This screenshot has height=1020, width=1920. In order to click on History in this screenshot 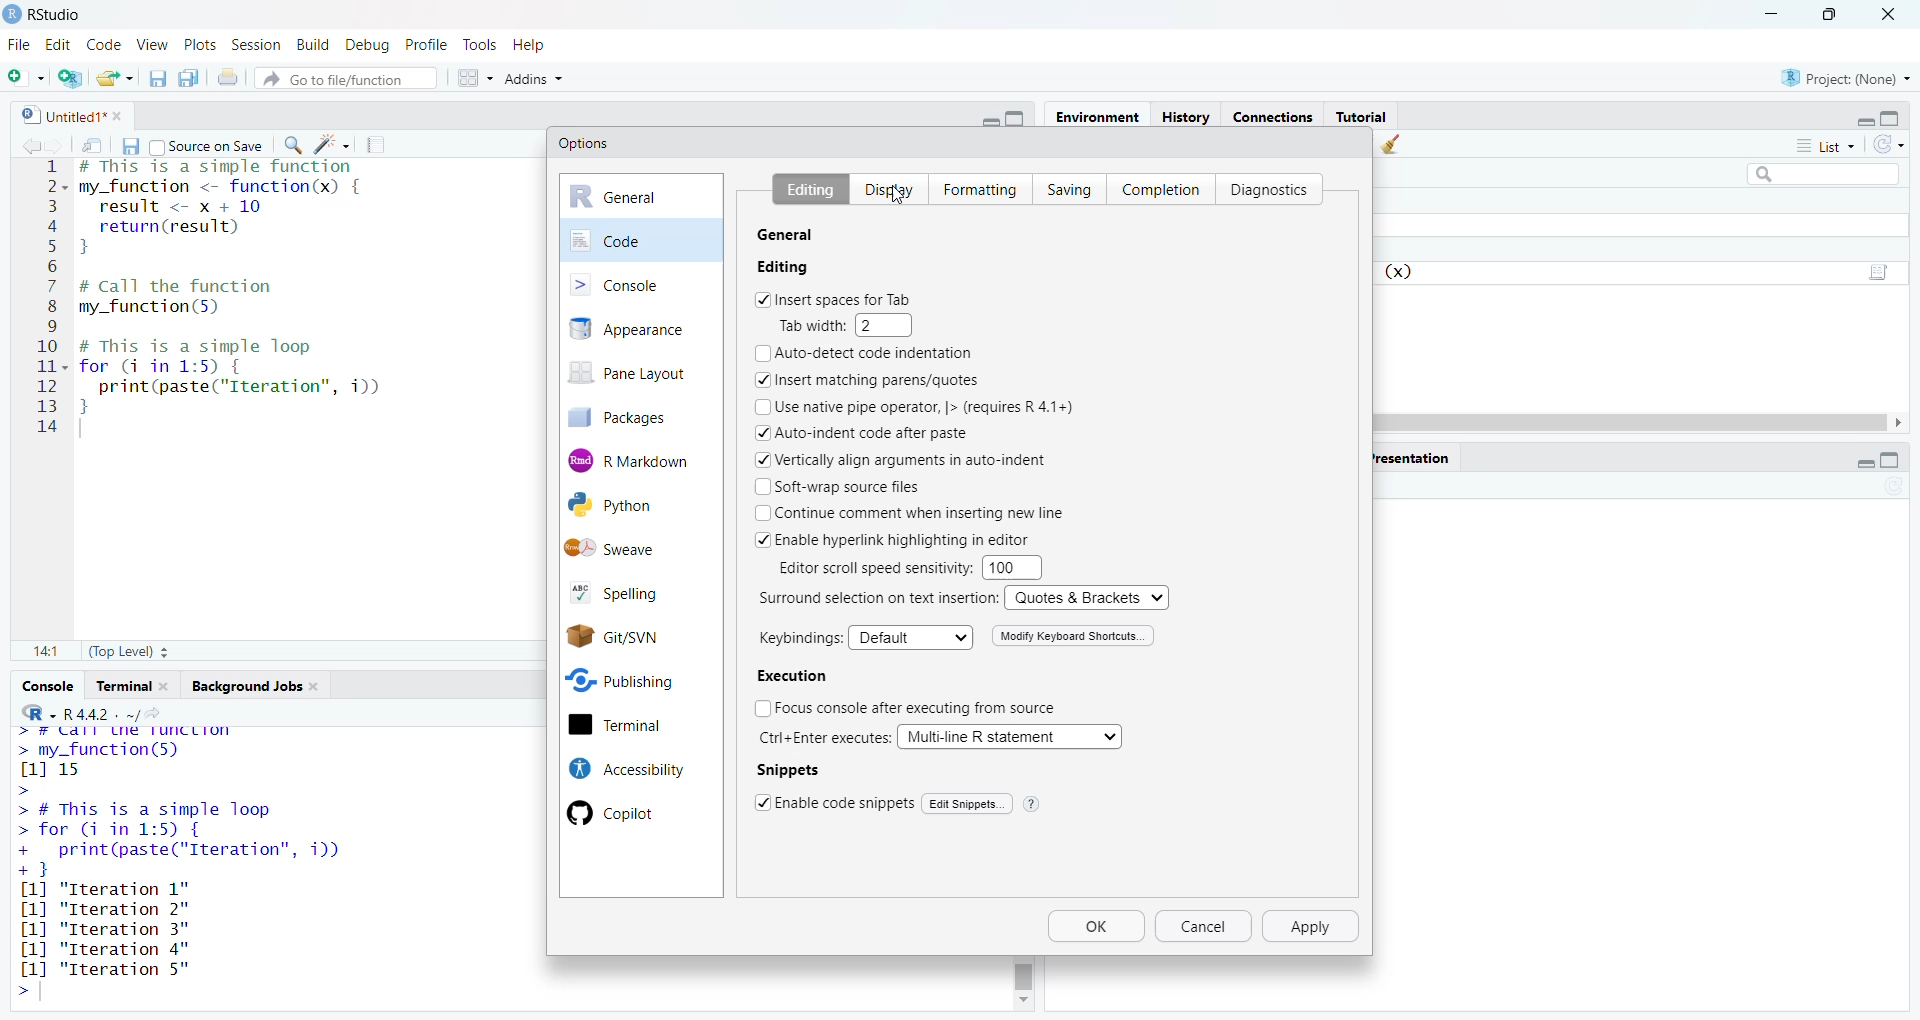, I will do `click(1186, 115)`.